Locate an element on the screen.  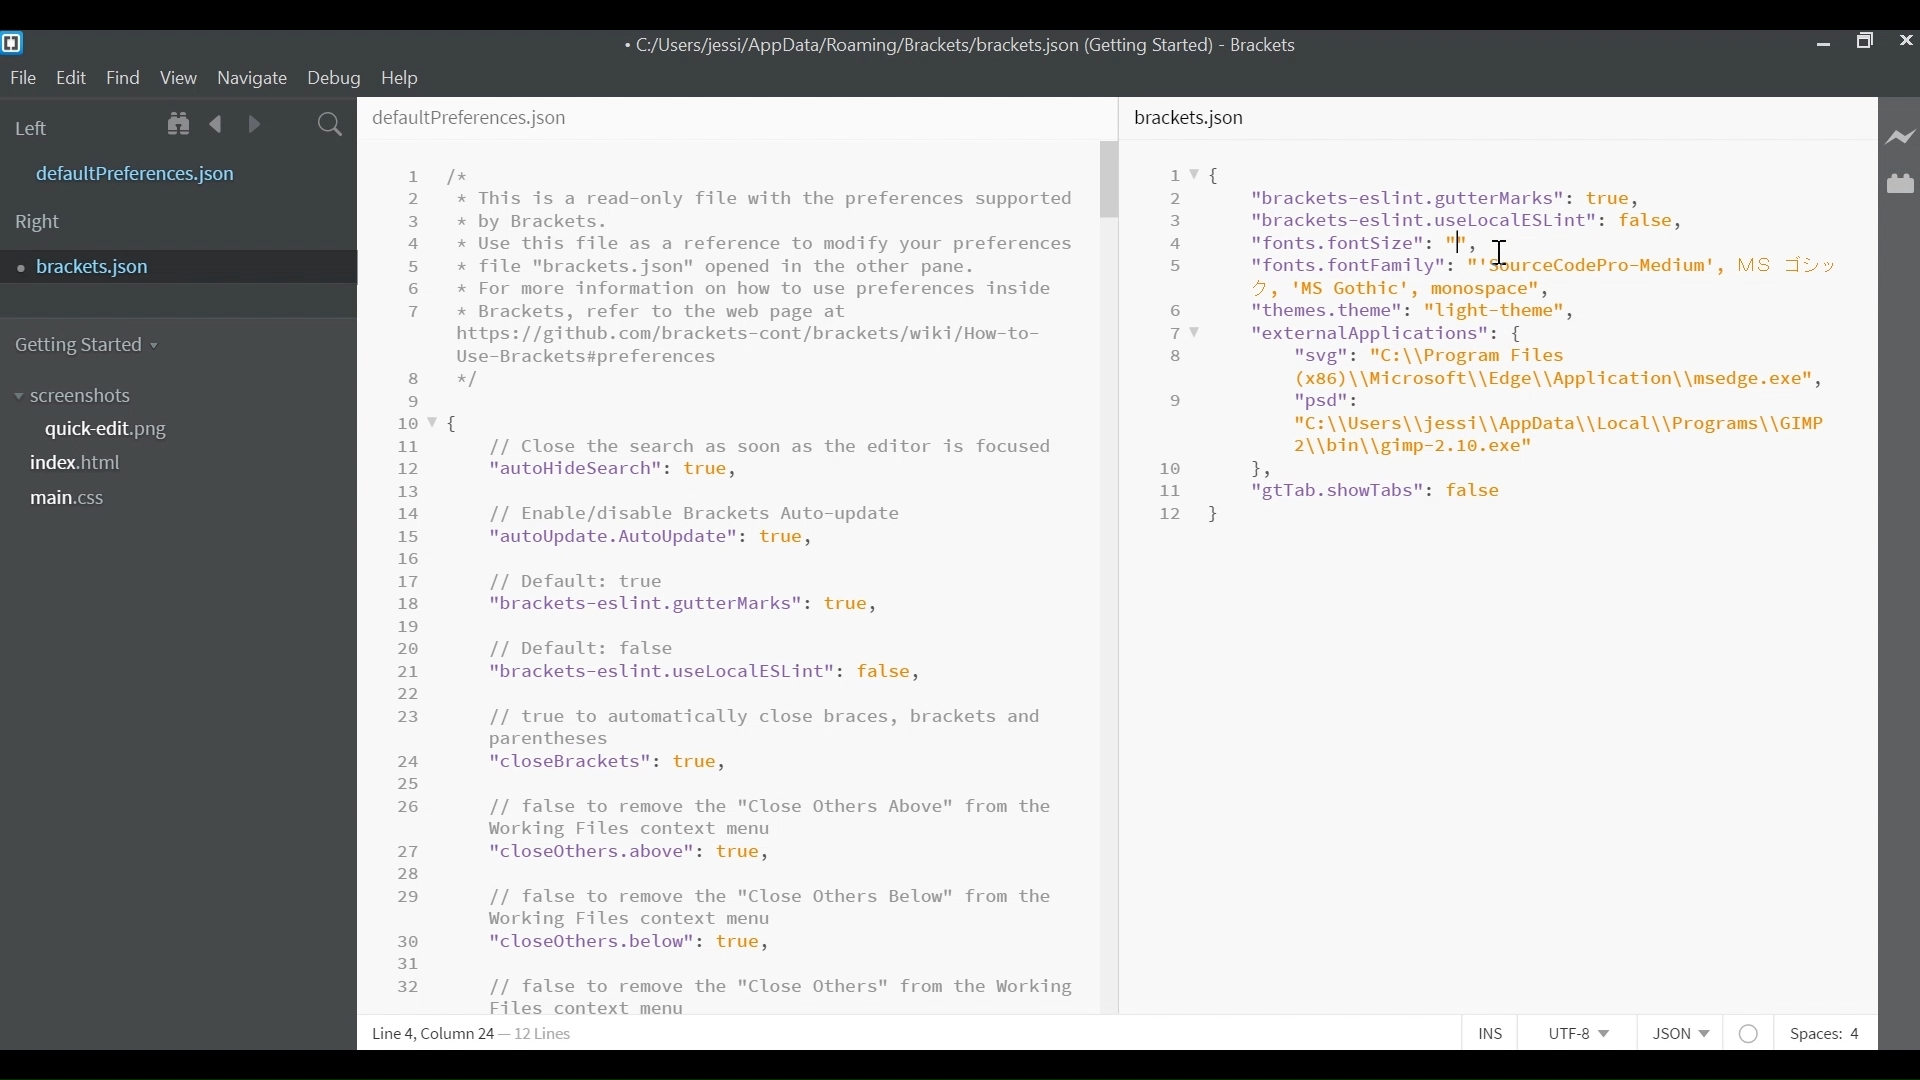
screenshots is located at coordinates (73, 396).